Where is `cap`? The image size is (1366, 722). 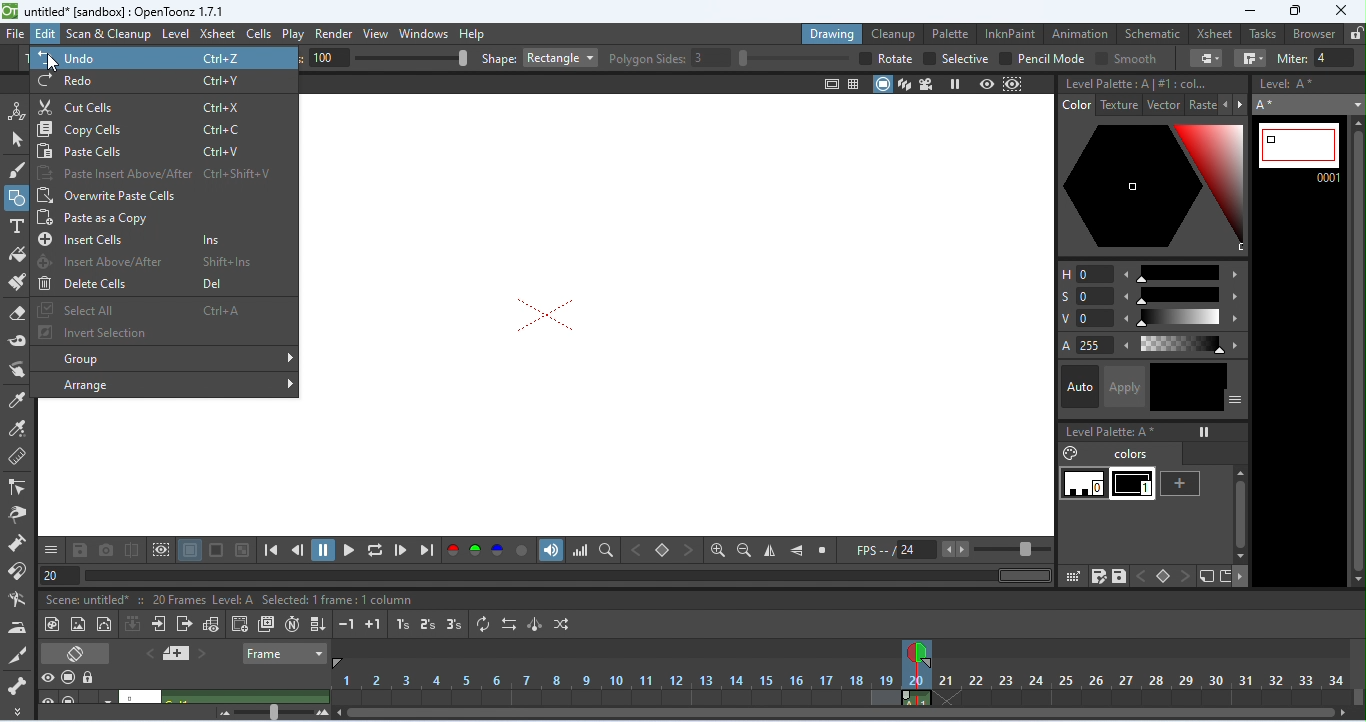
cap is located at coordinates (1205, 58).